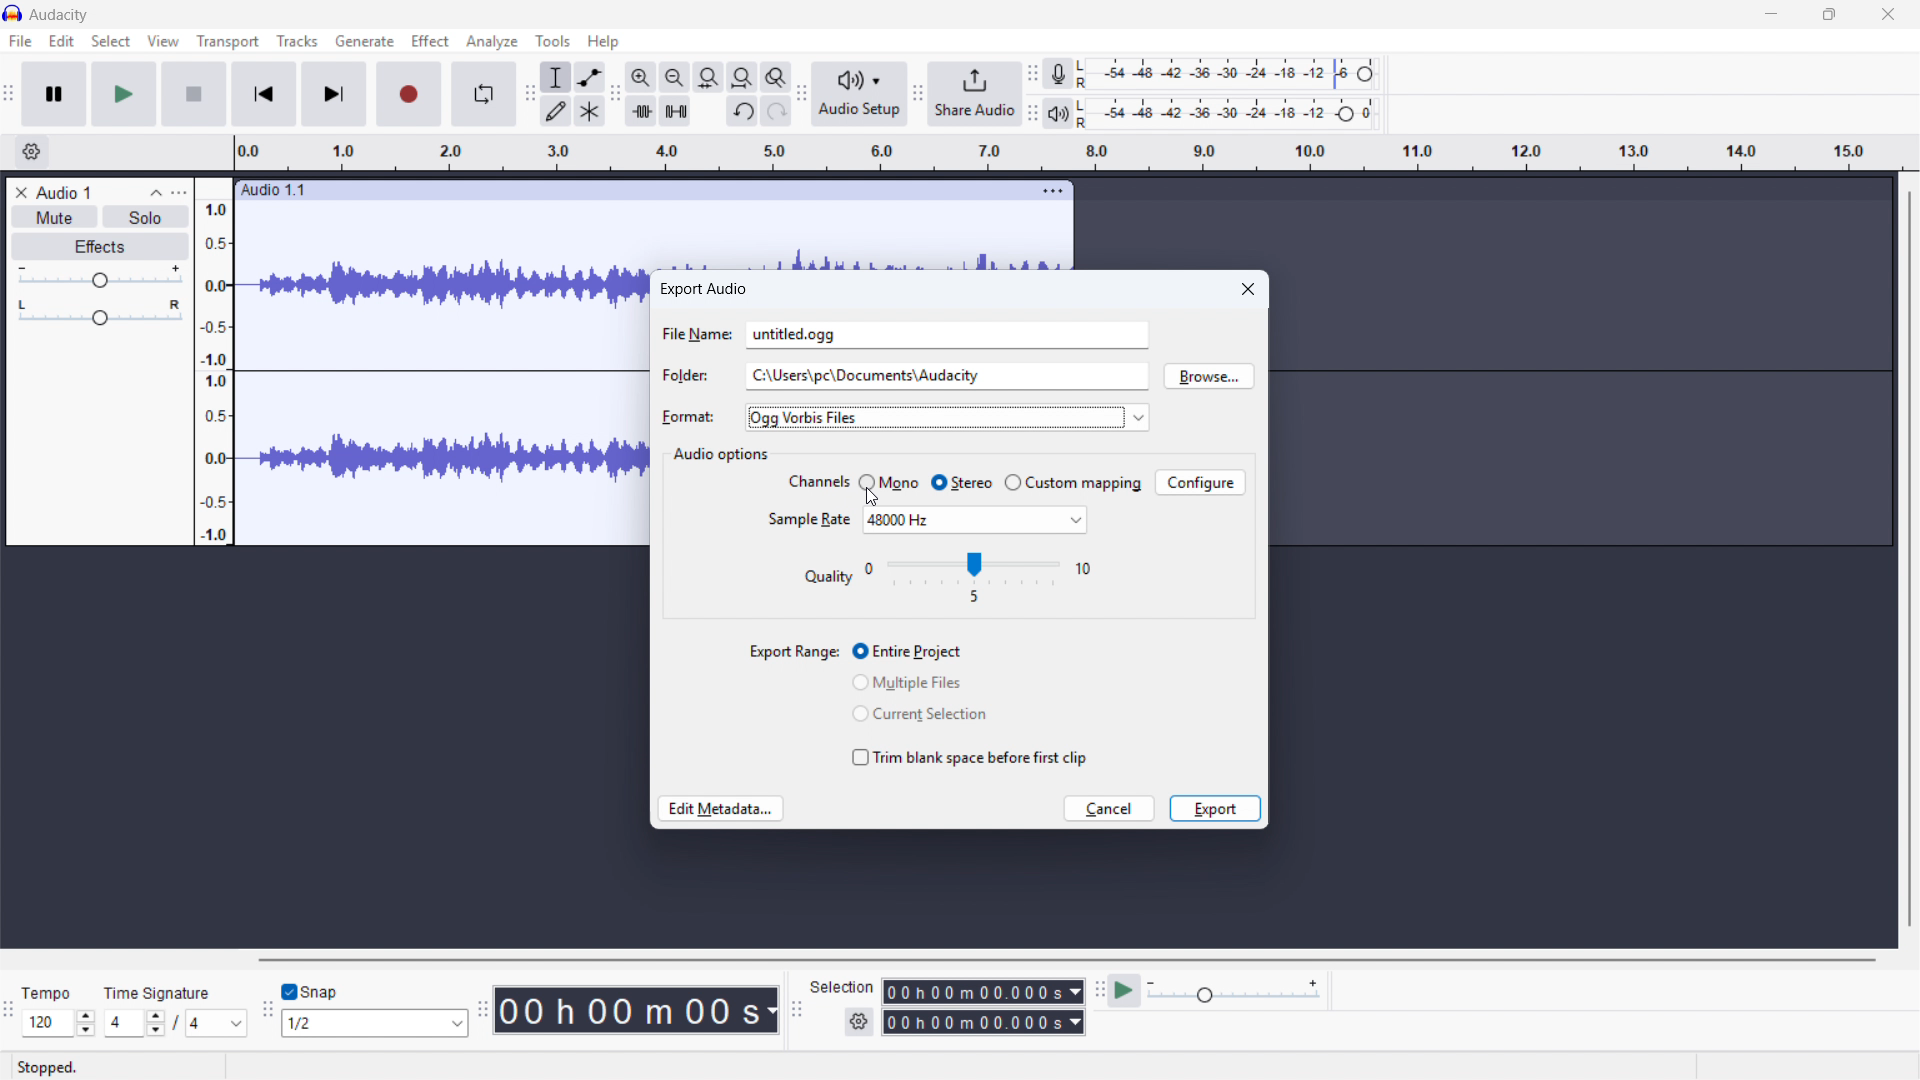  I want to click on Folder location , so click(948, 376).